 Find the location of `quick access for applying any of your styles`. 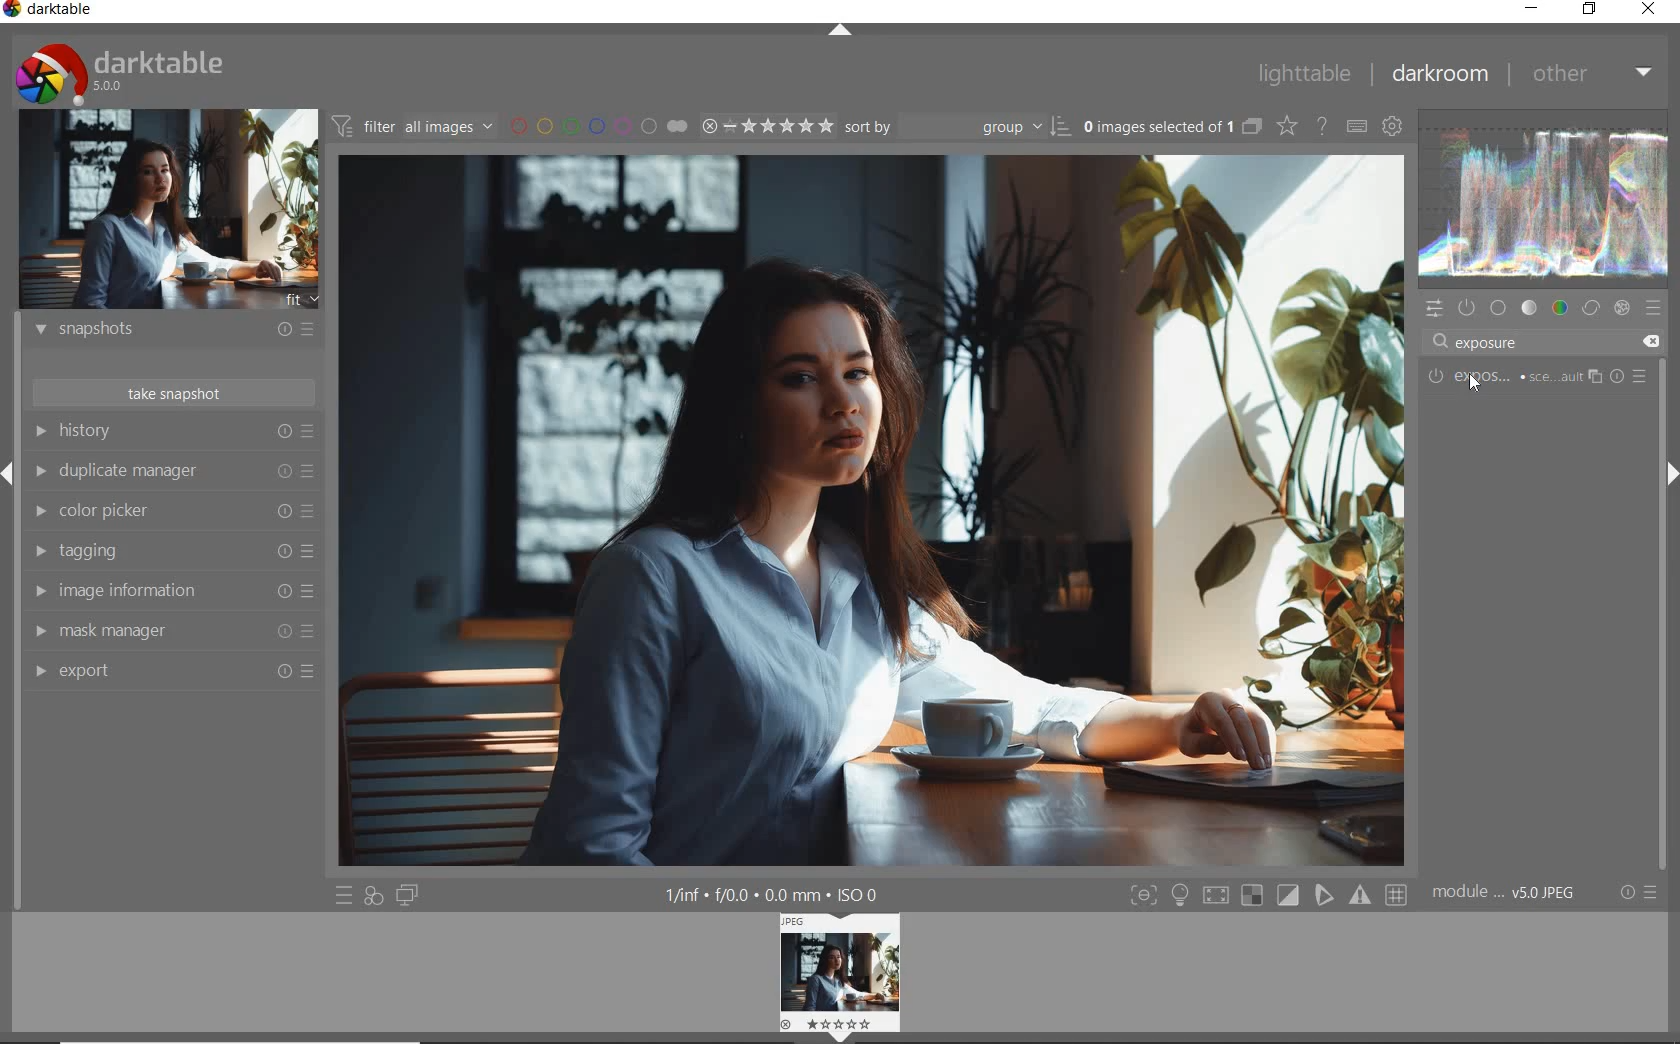

quick access for applying any of your styles is located at coordinates (372, 897).